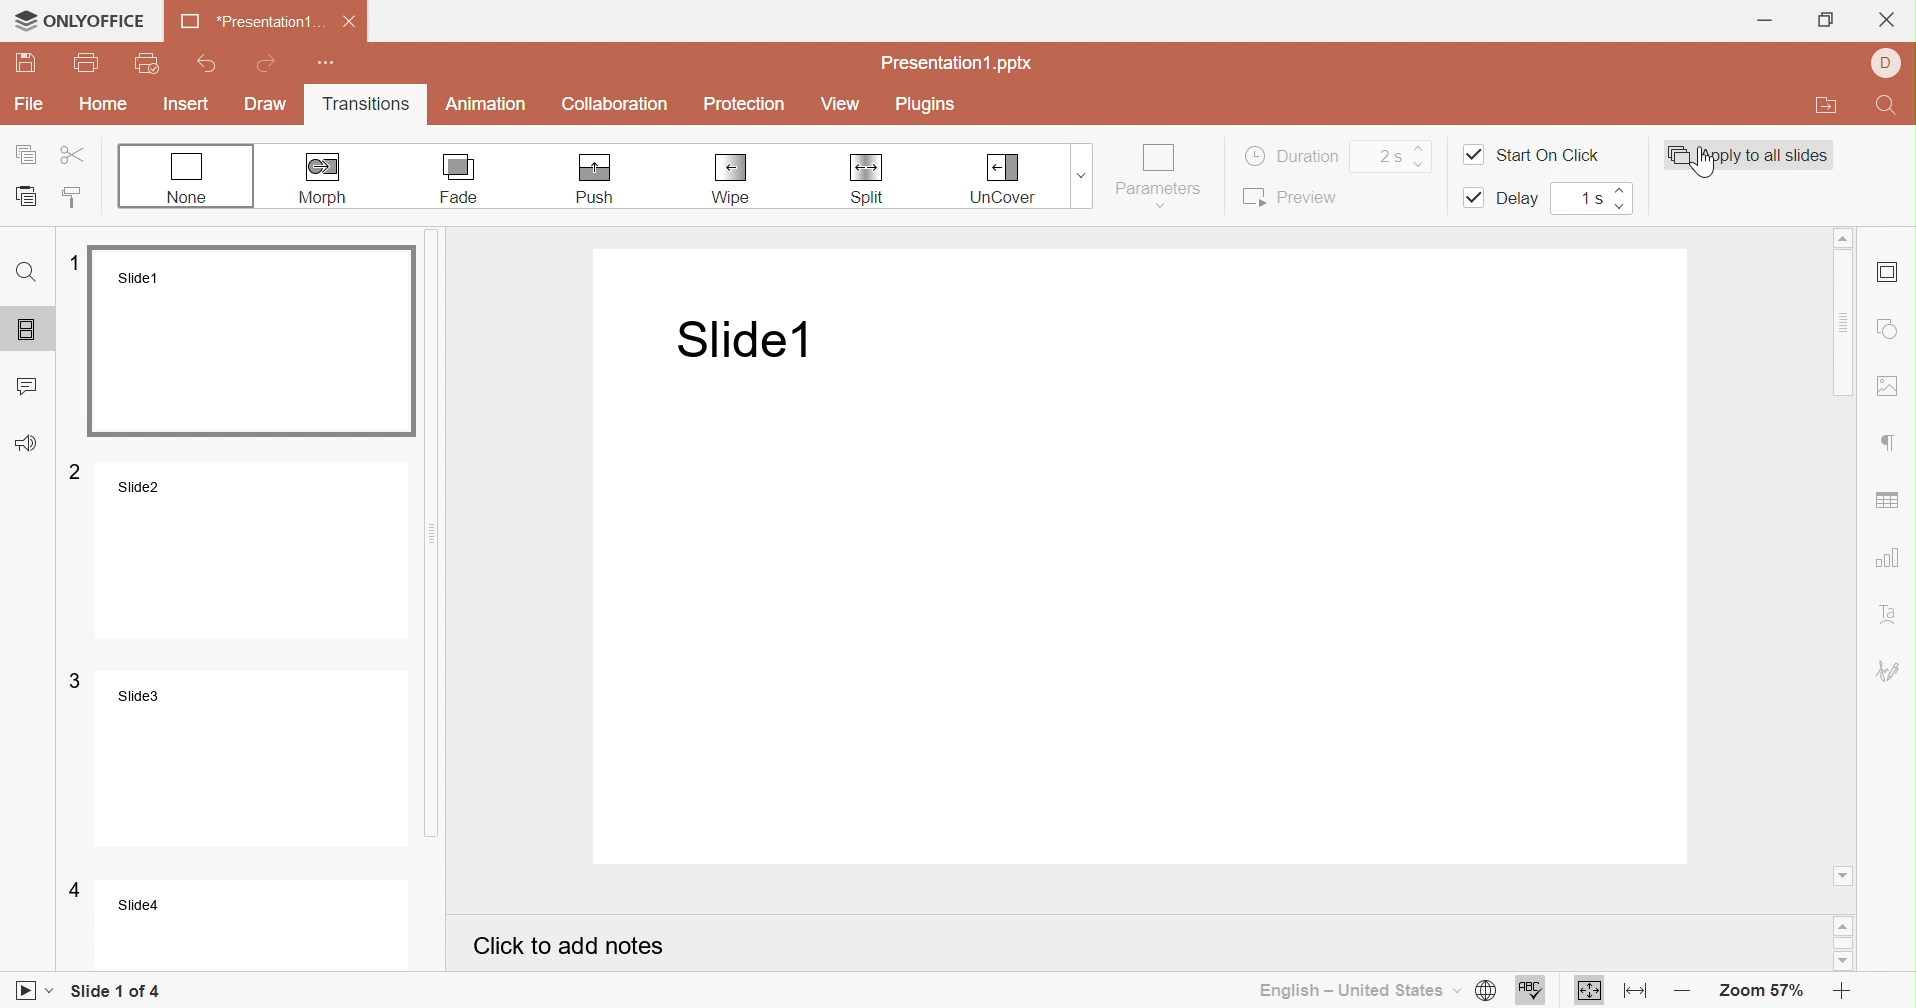  I want to click on Slide1, so click(256, 341).